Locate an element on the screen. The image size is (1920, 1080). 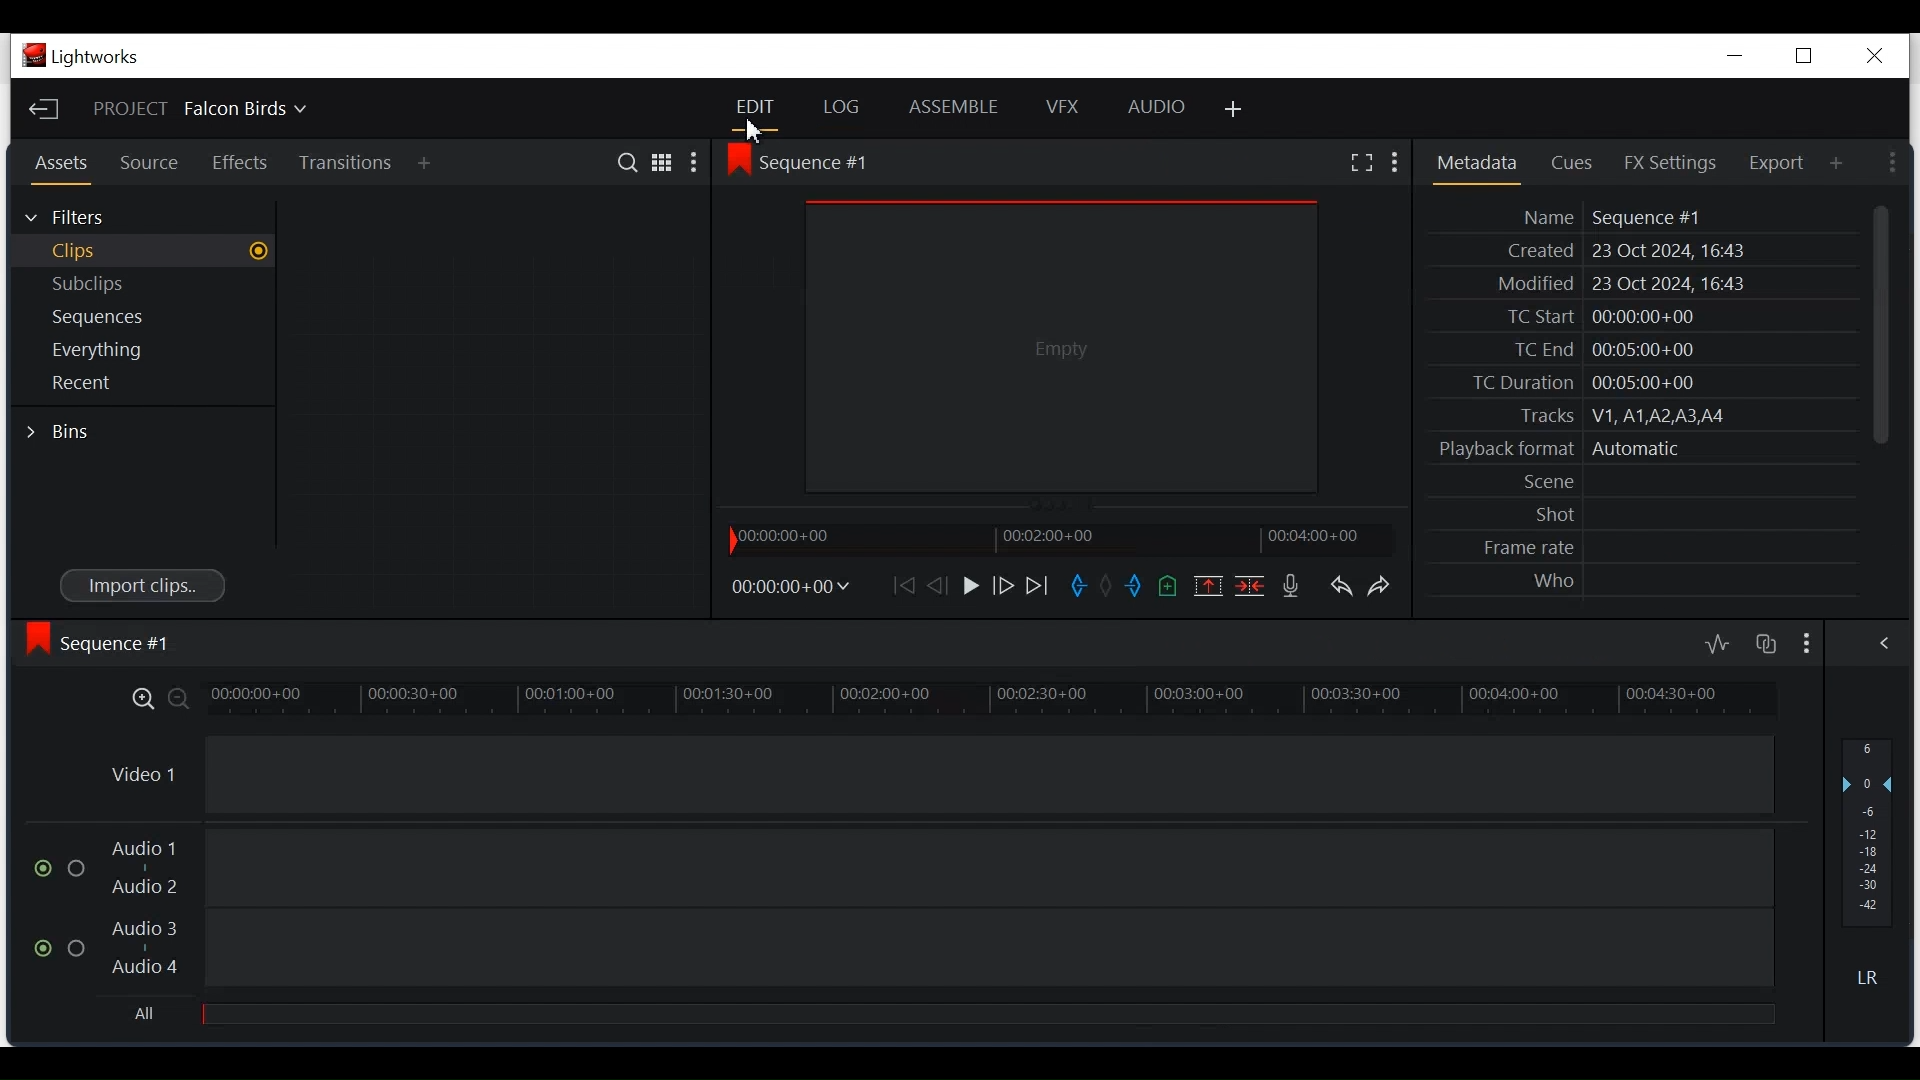
Show/Hide the full audio mix is located at coordinates (1885, 644).